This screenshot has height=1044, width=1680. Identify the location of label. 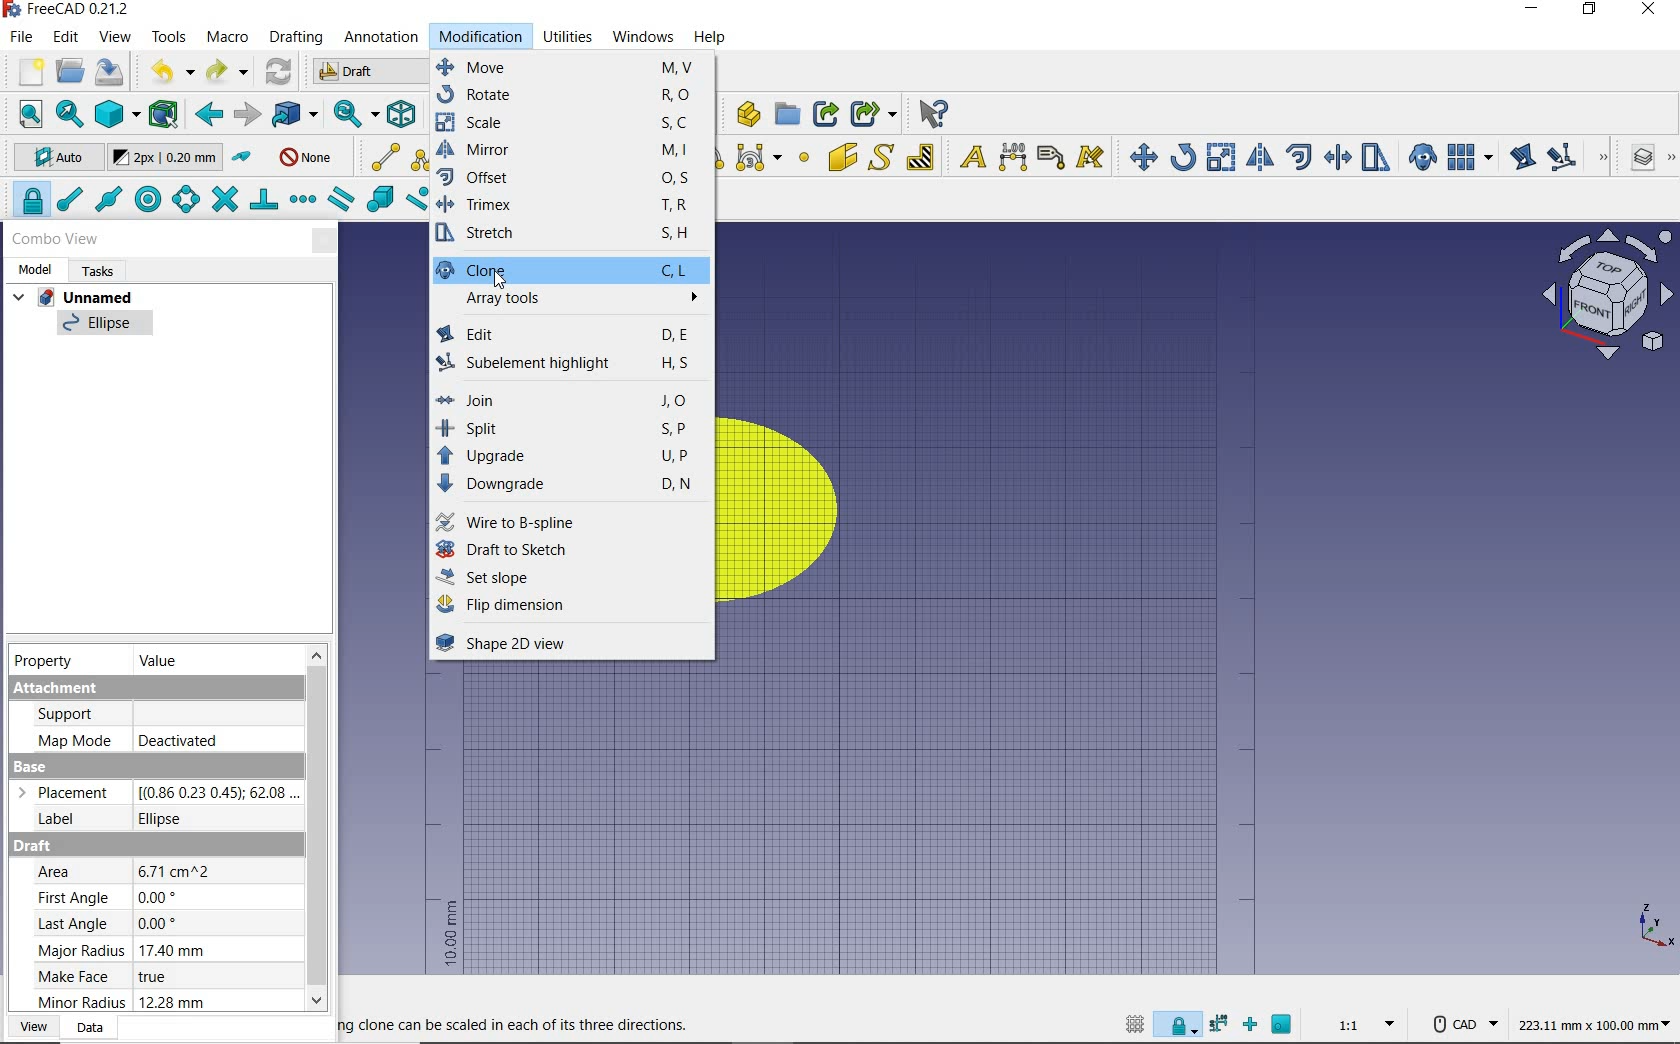
(1051, 157).